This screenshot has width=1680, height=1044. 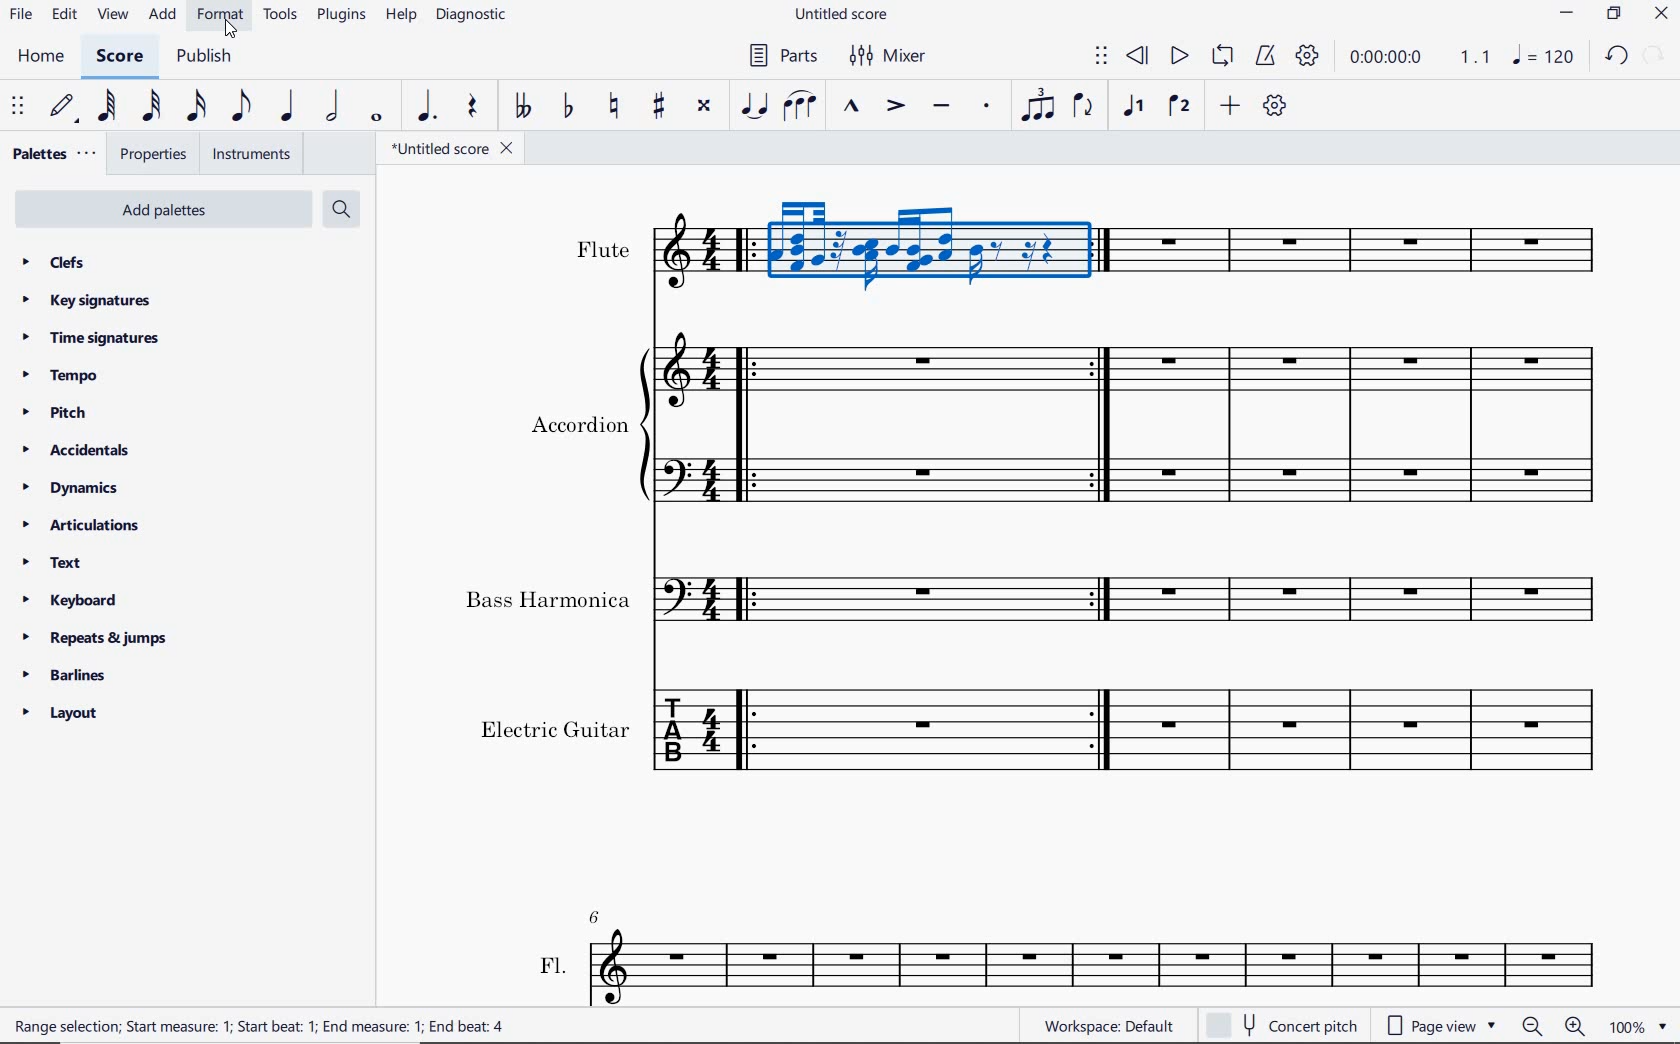 What do you see at coordinates (401, 17) in the screenshot?
I see `help` at bounding box center [401, 17].